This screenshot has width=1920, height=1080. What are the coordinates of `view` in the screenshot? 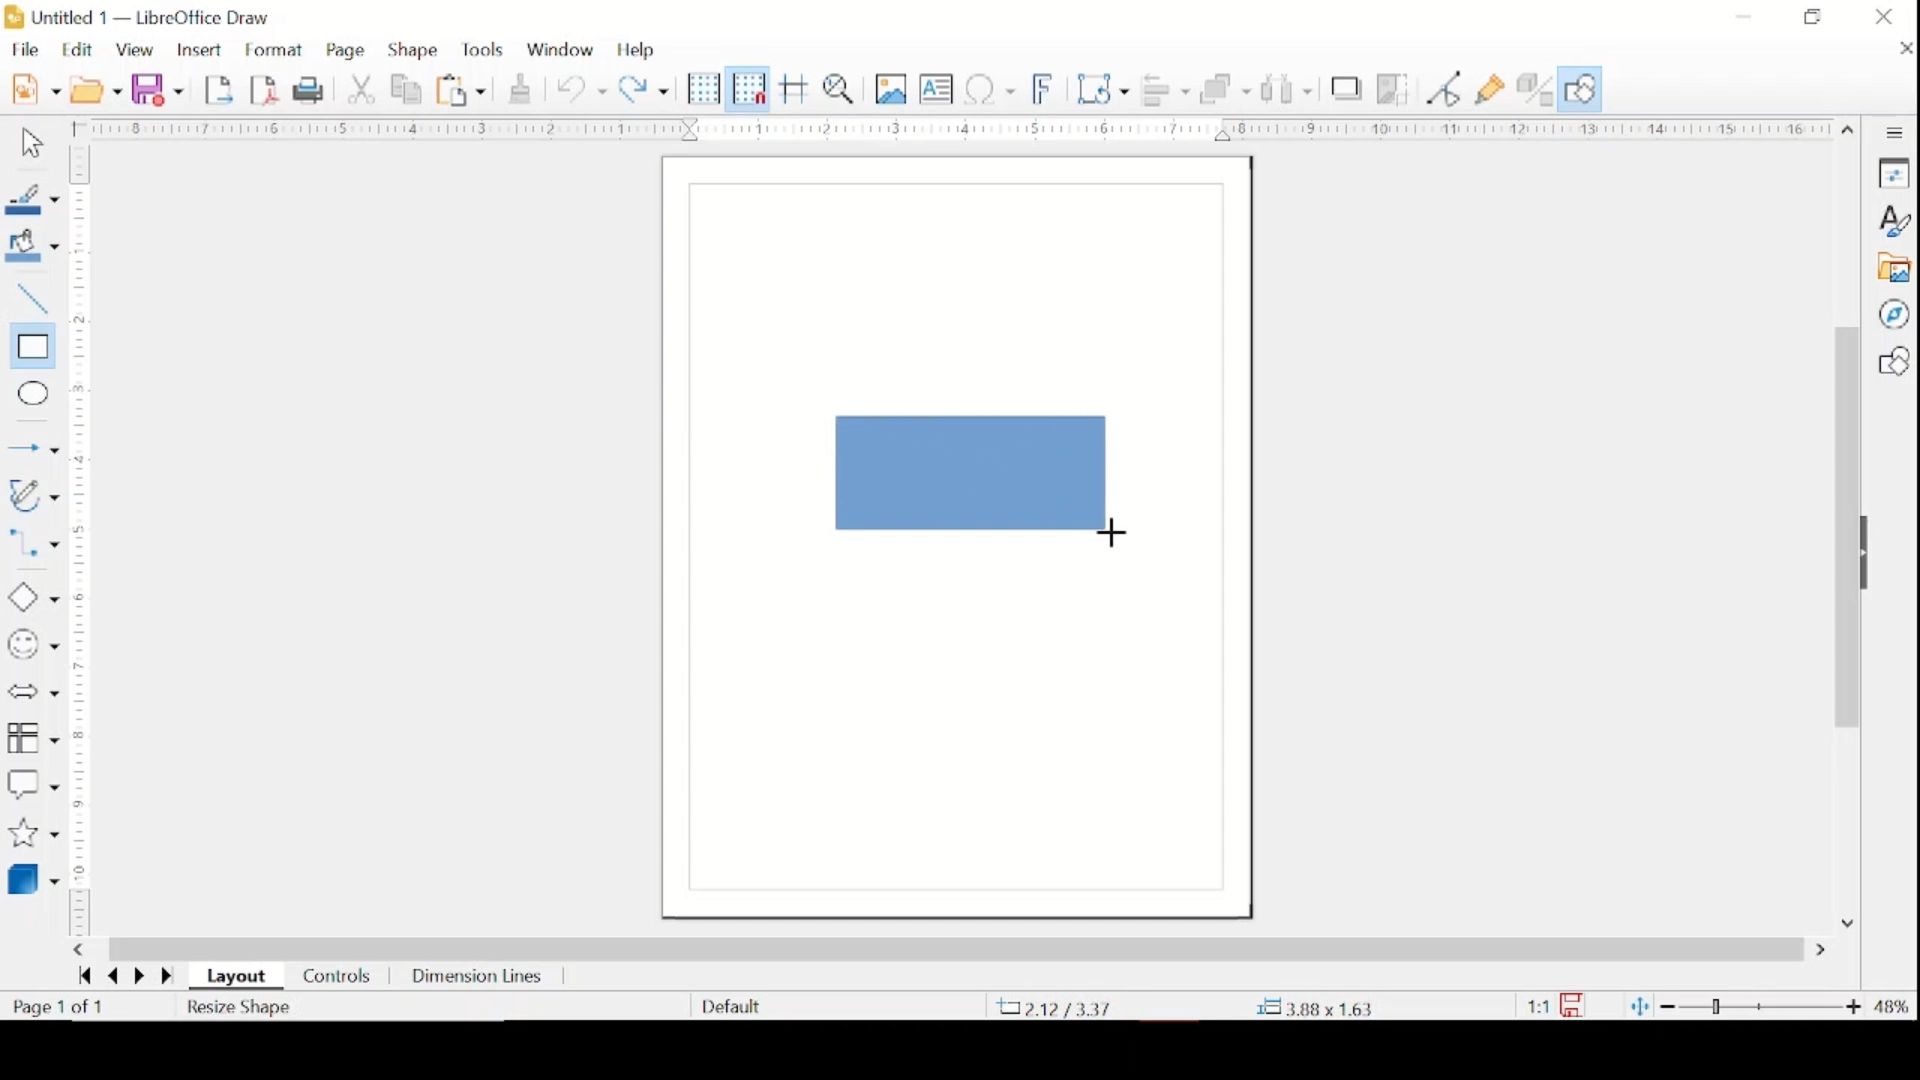 It's located at (137, 51).